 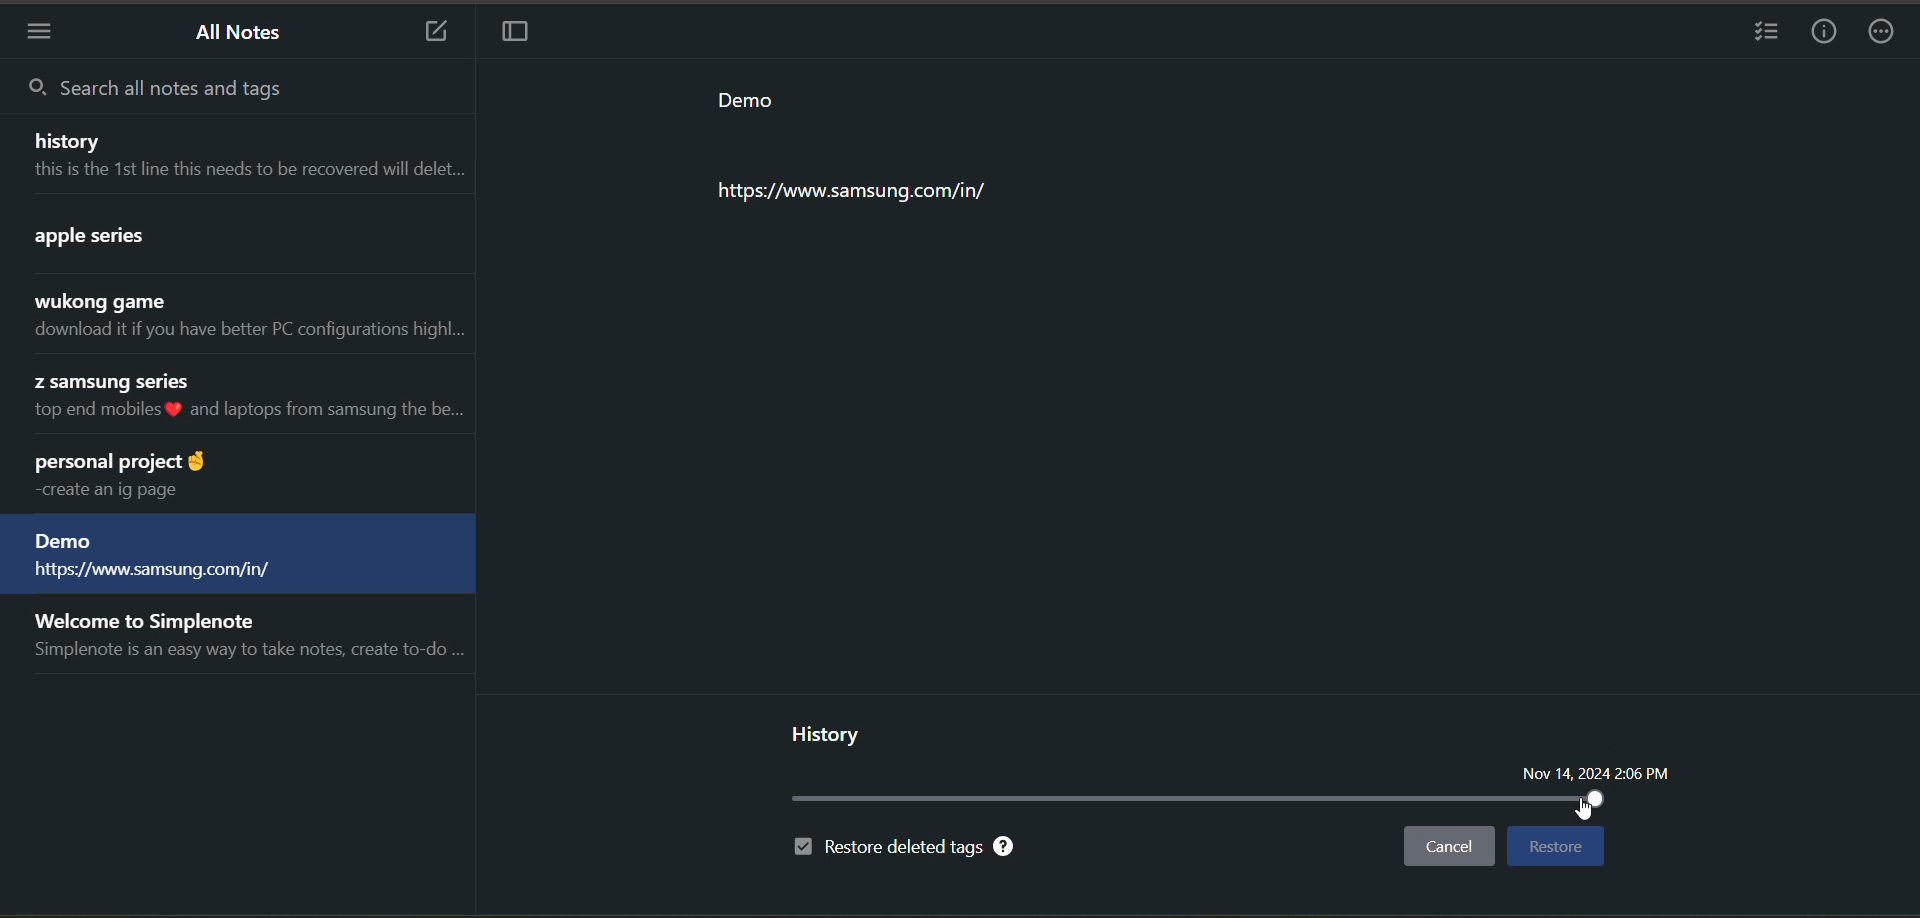 What do you see at coordinates (1770, 34) in the screenshot?
I see `insert checklist` at bounding box center [1770, 34].